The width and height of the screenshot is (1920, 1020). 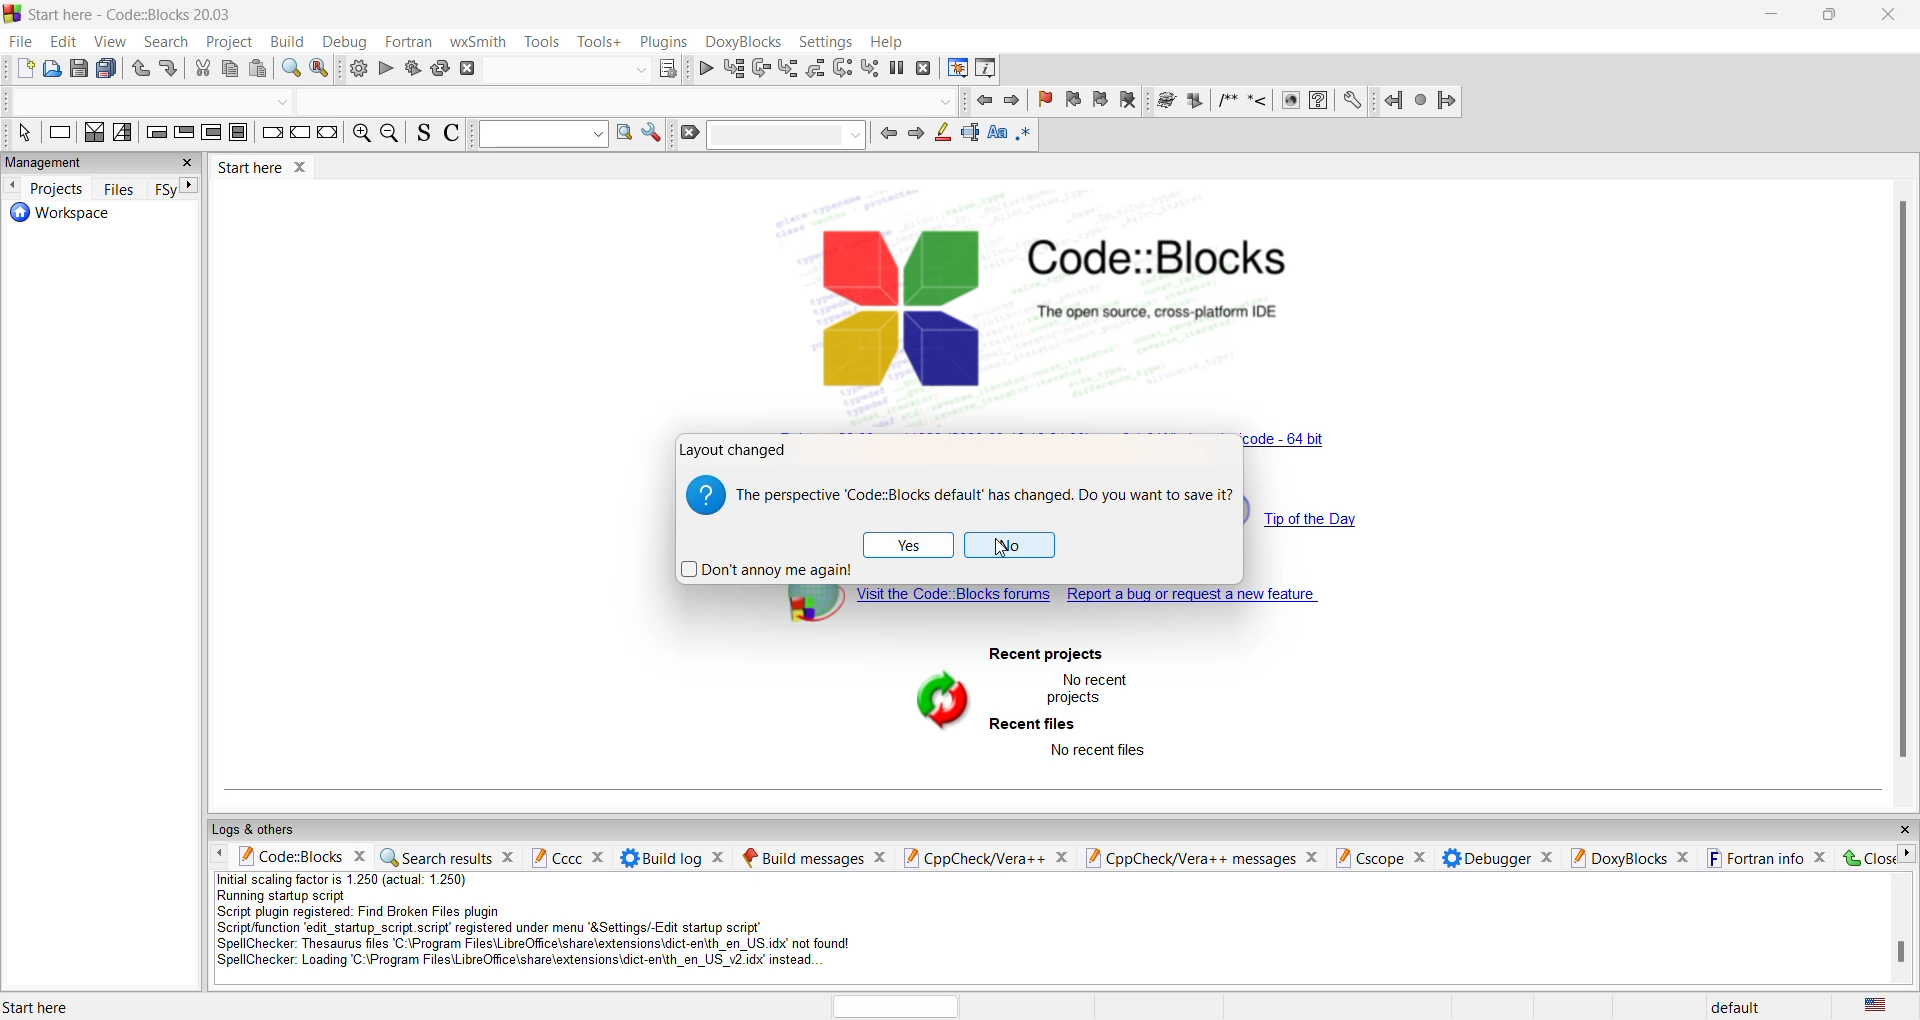 I want to click on cut, so click(x=197, y=69).